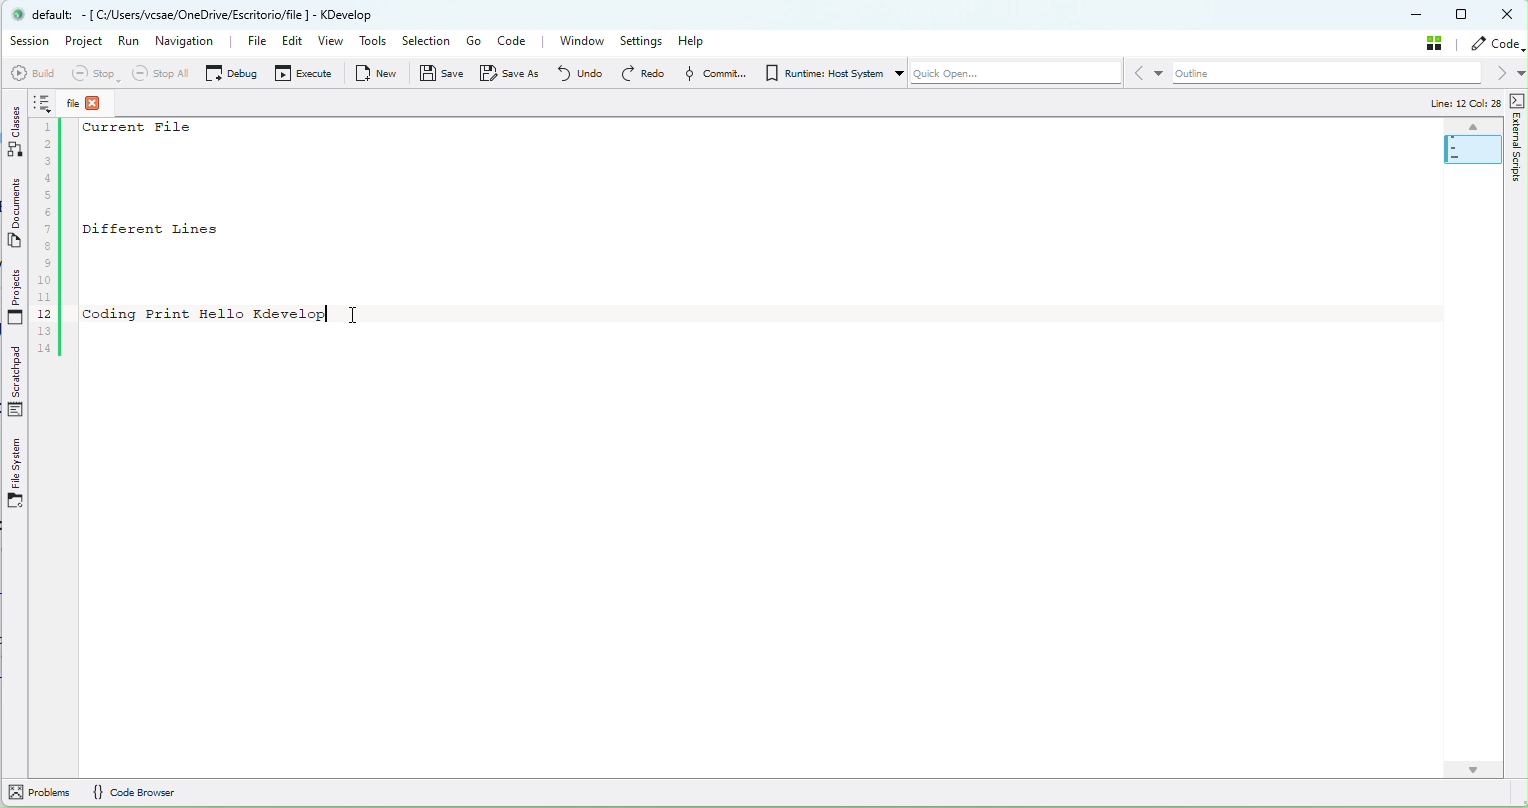 The width and height of the screenshot is (1528, 808). Describe the element at coordinates (380, 73) in the screenshot. I see `New` at that location.